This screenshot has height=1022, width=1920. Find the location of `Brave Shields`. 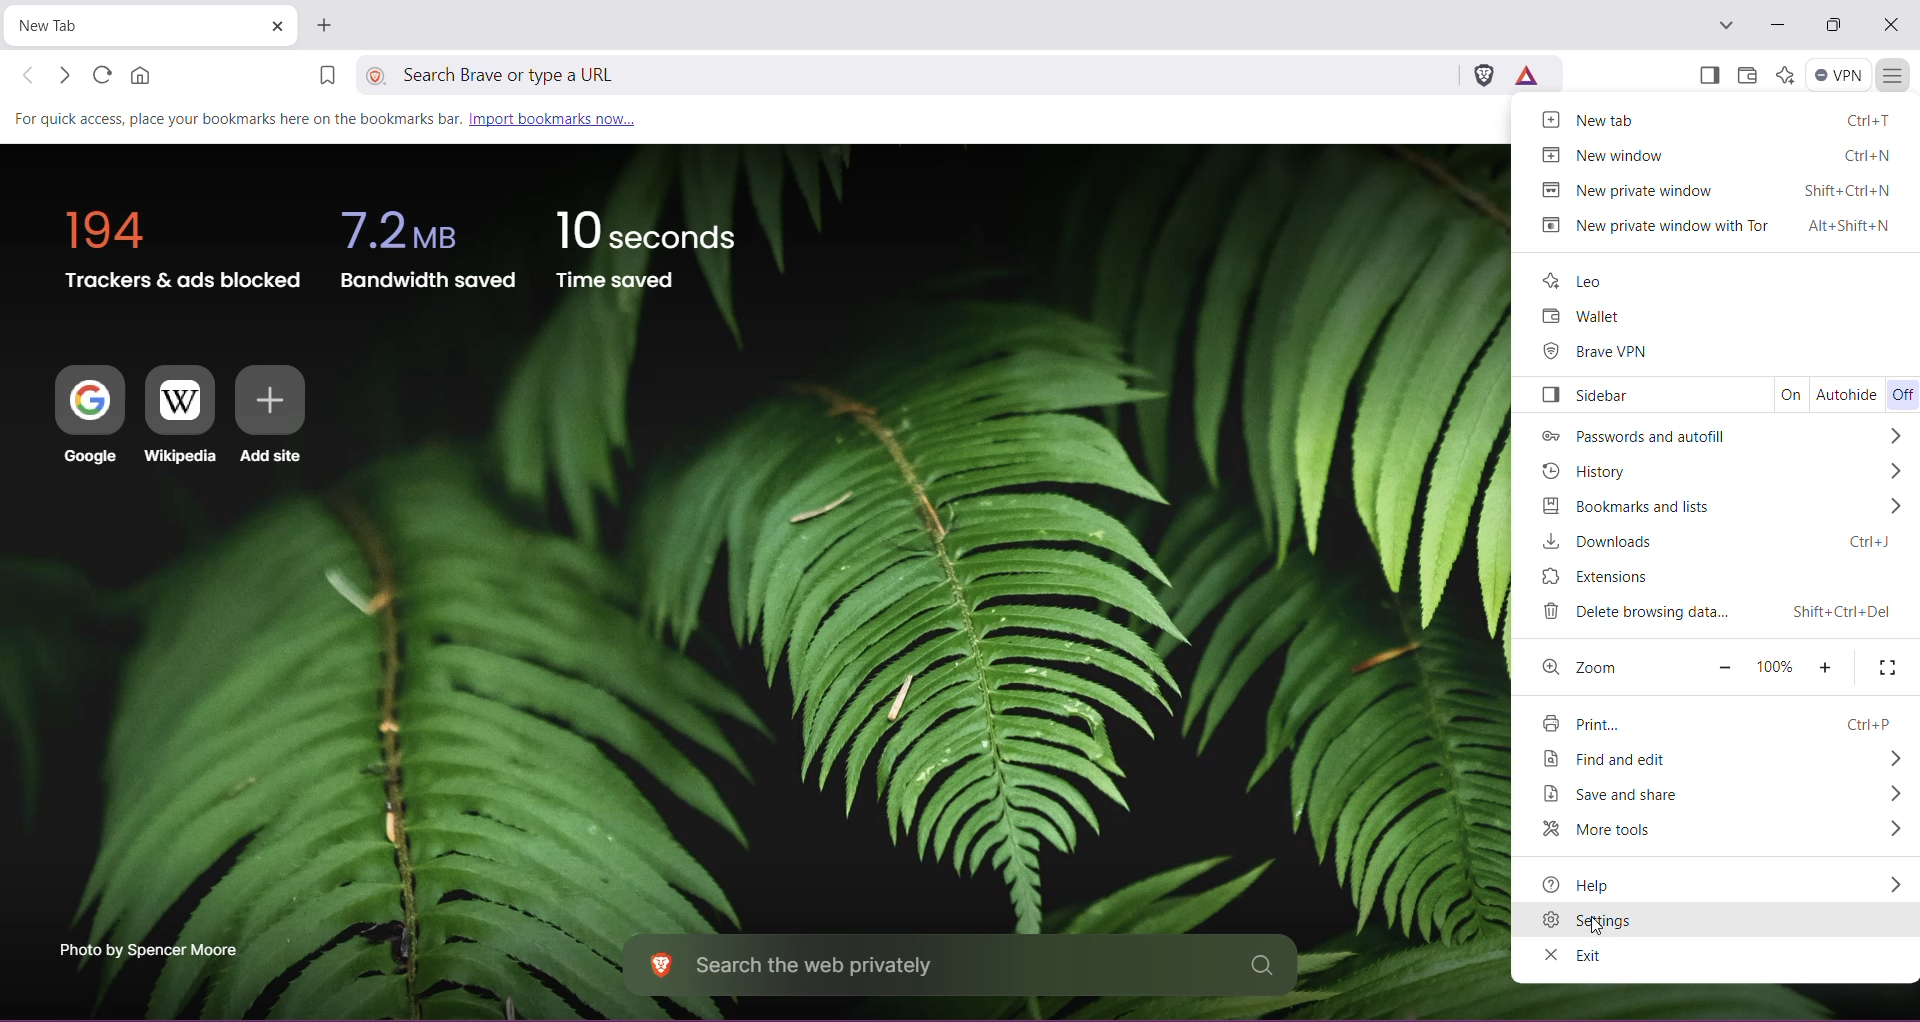

Brave Shields is located at coordinates (1484, 73).